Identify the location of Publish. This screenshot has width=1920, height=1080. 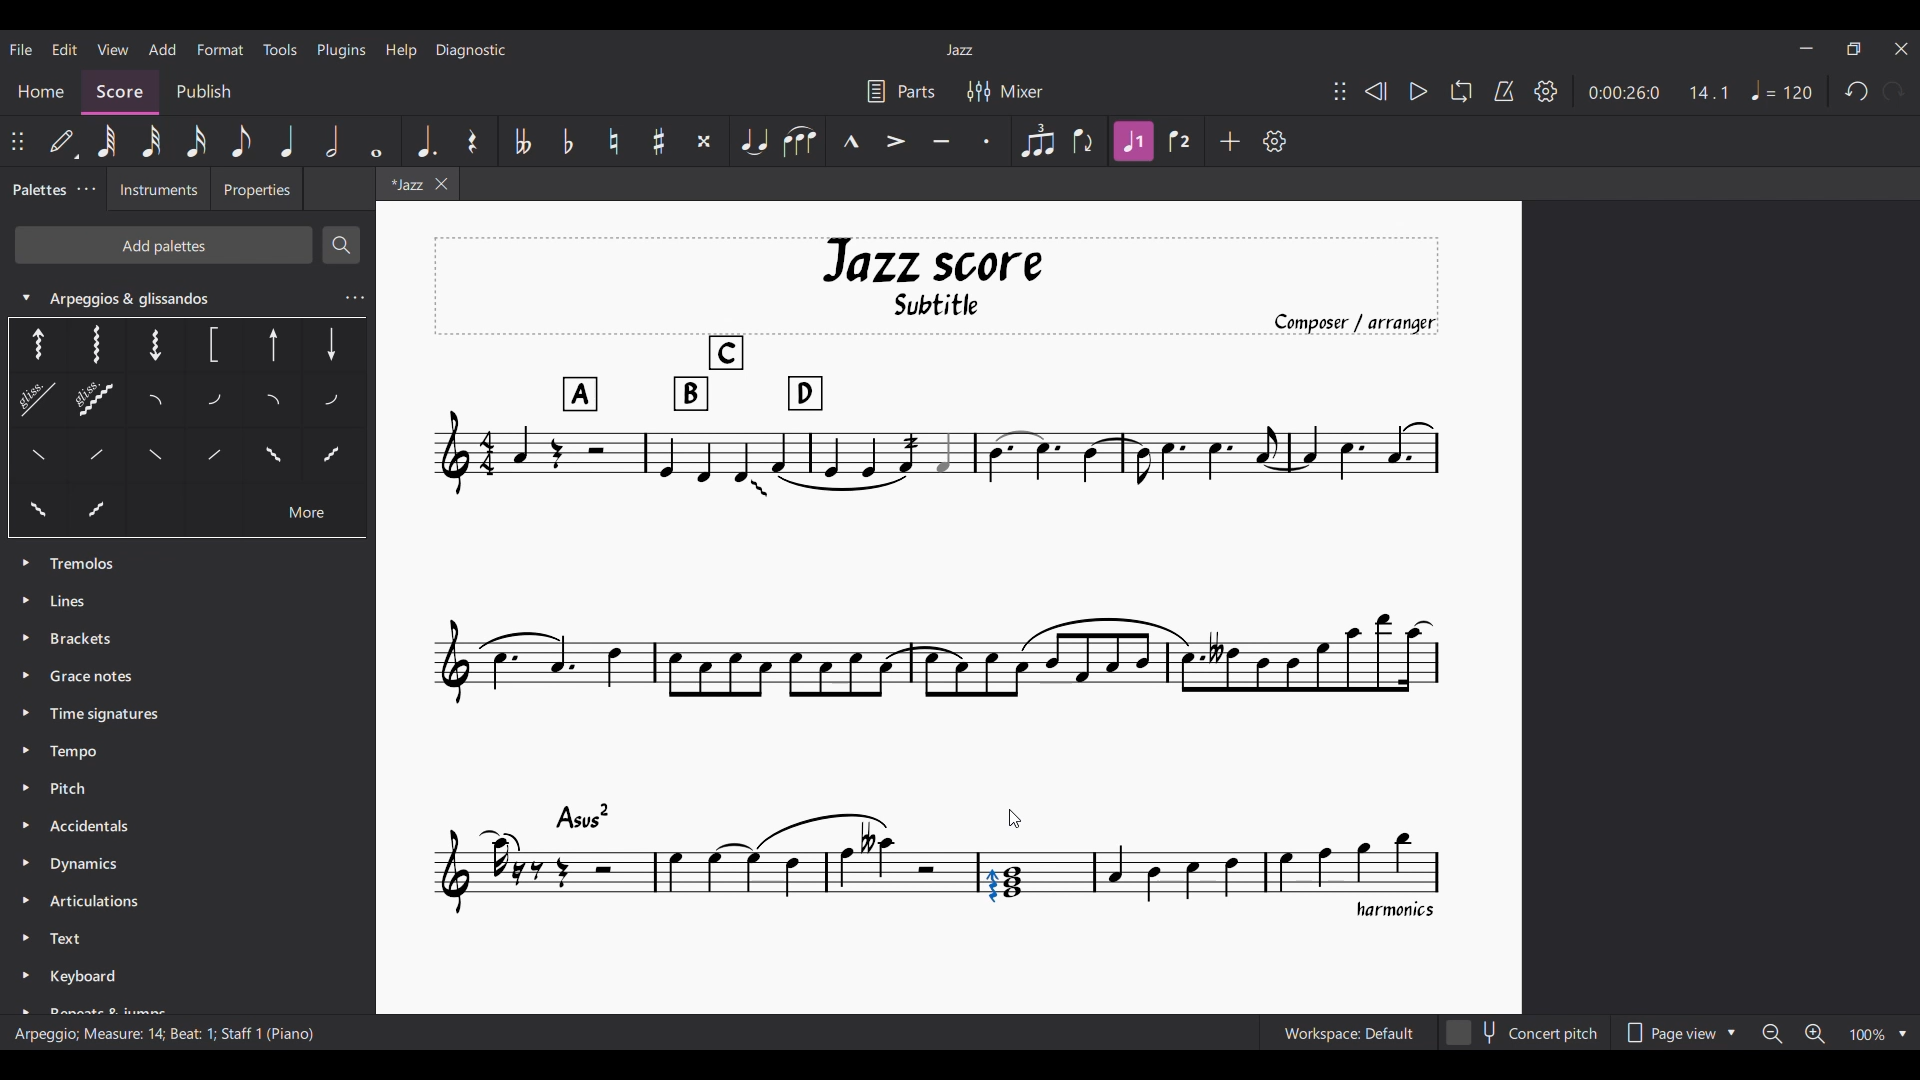
(205, 90).